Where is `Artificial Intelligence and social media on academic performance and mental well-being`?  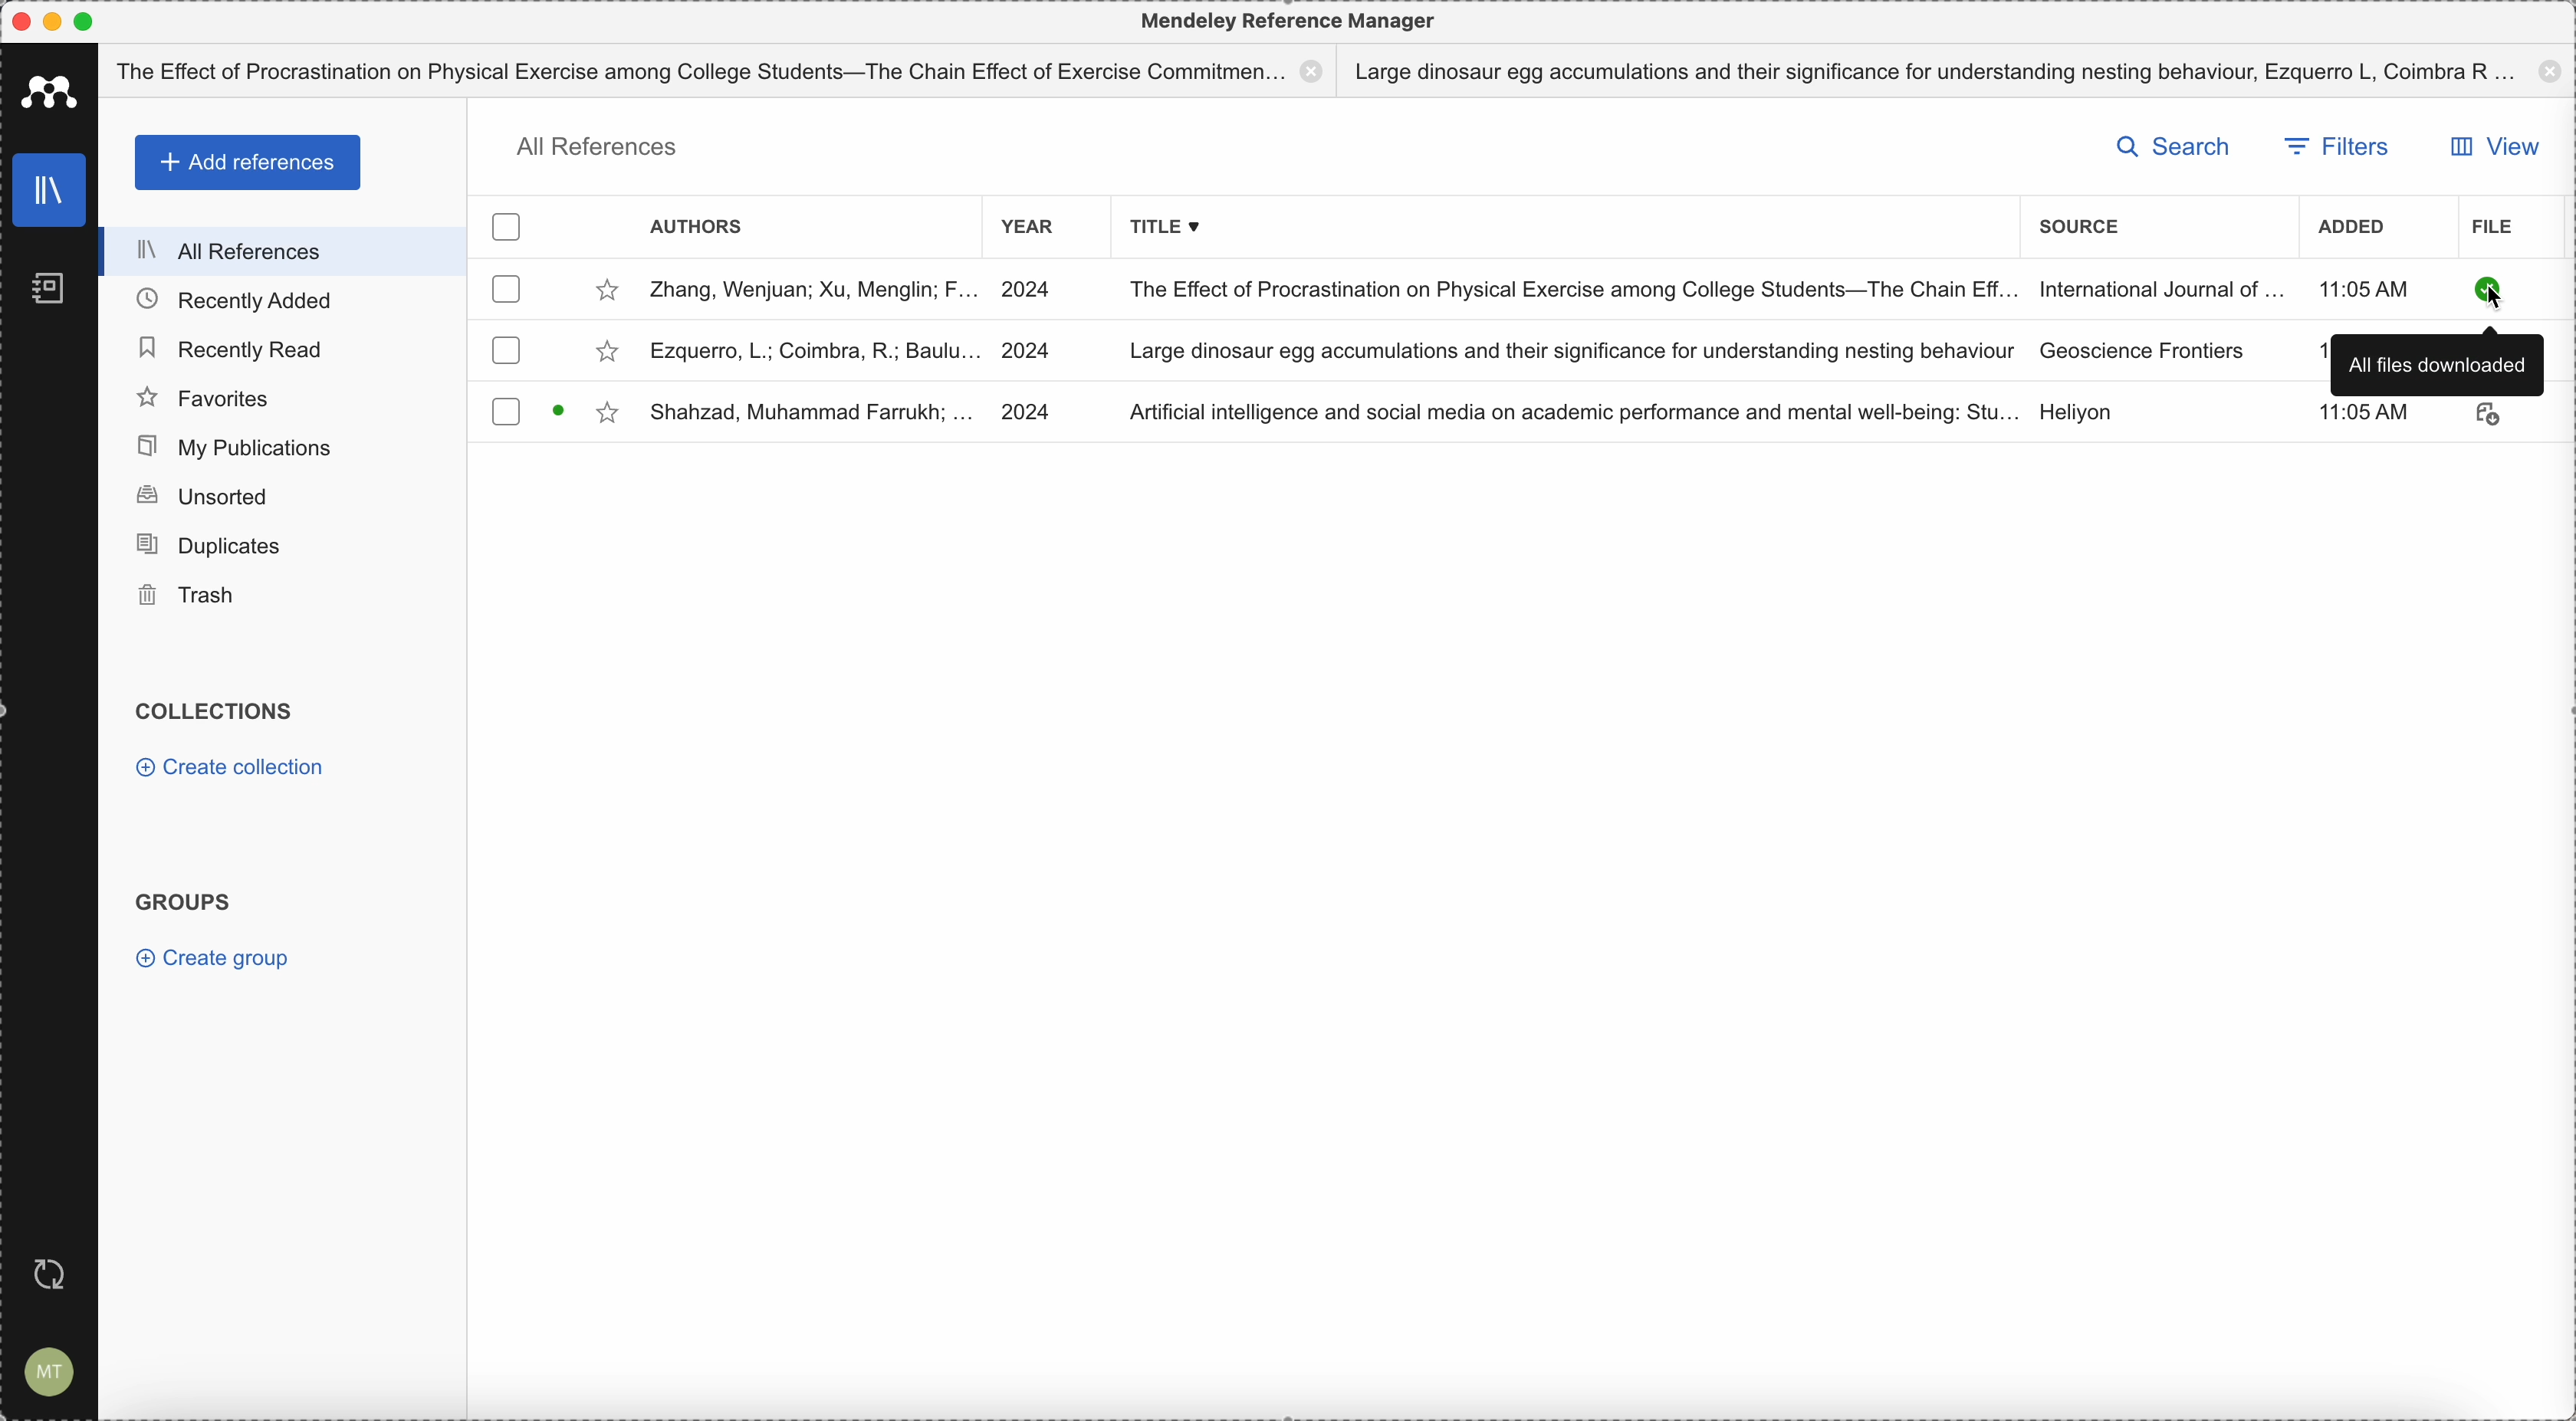 Artificial Intelligence and social media on academic performance and mental well-being is located at coordinates (1572, 416).